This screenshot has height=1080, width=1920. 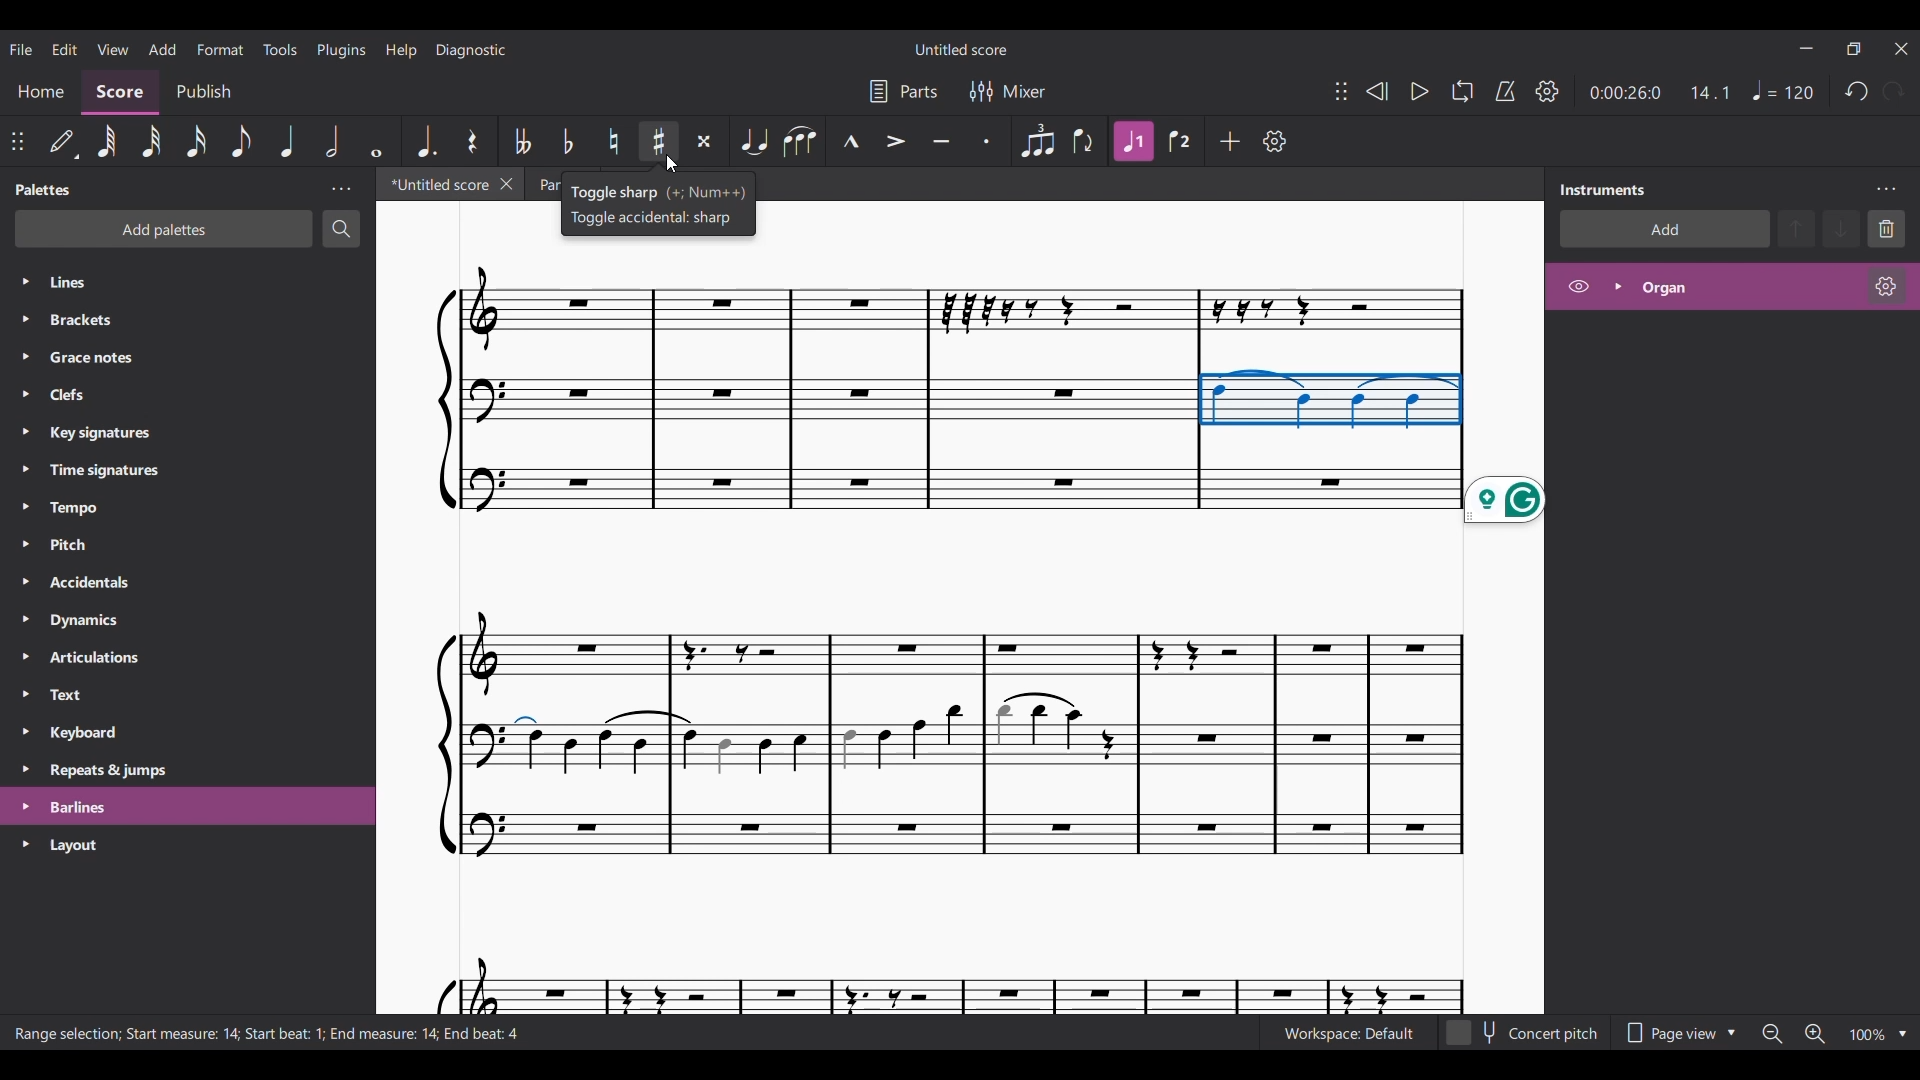 I want to click on Quarter note, so click(x=287, y=142).